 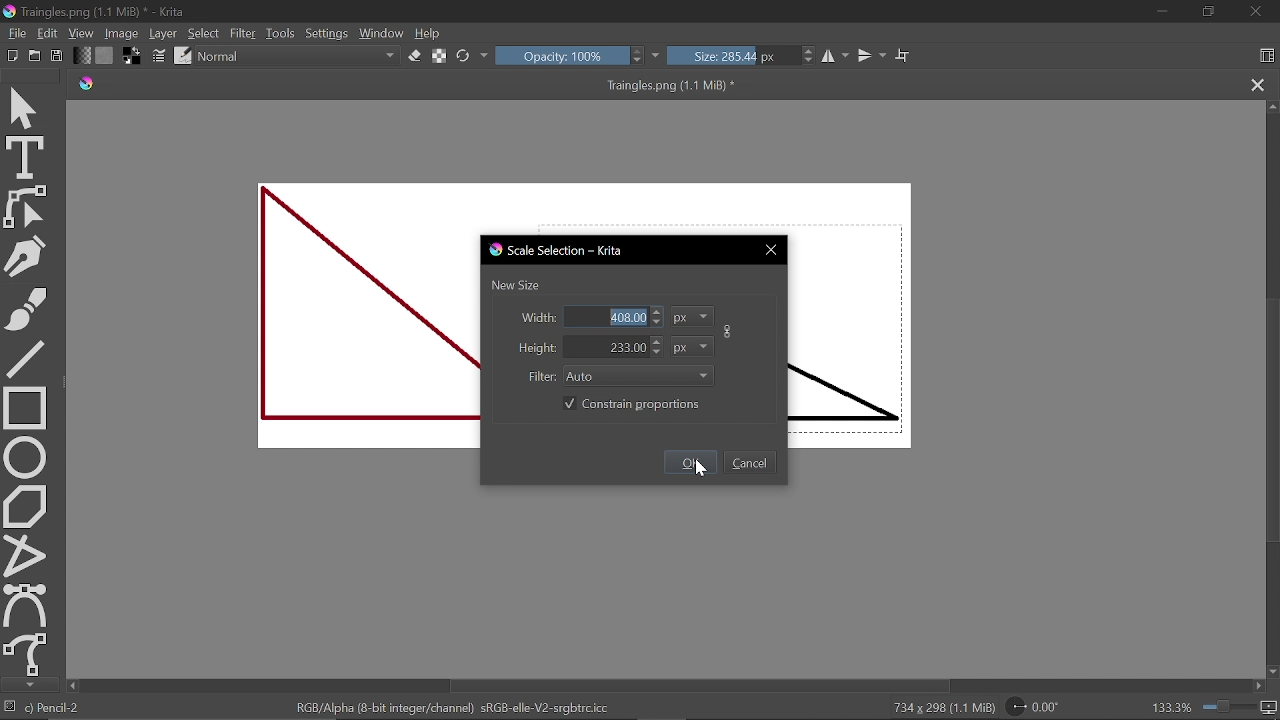 What do you see at coordinates (122, 33) in the screenshot?
I see `Image` at bounding box center [122, 33].